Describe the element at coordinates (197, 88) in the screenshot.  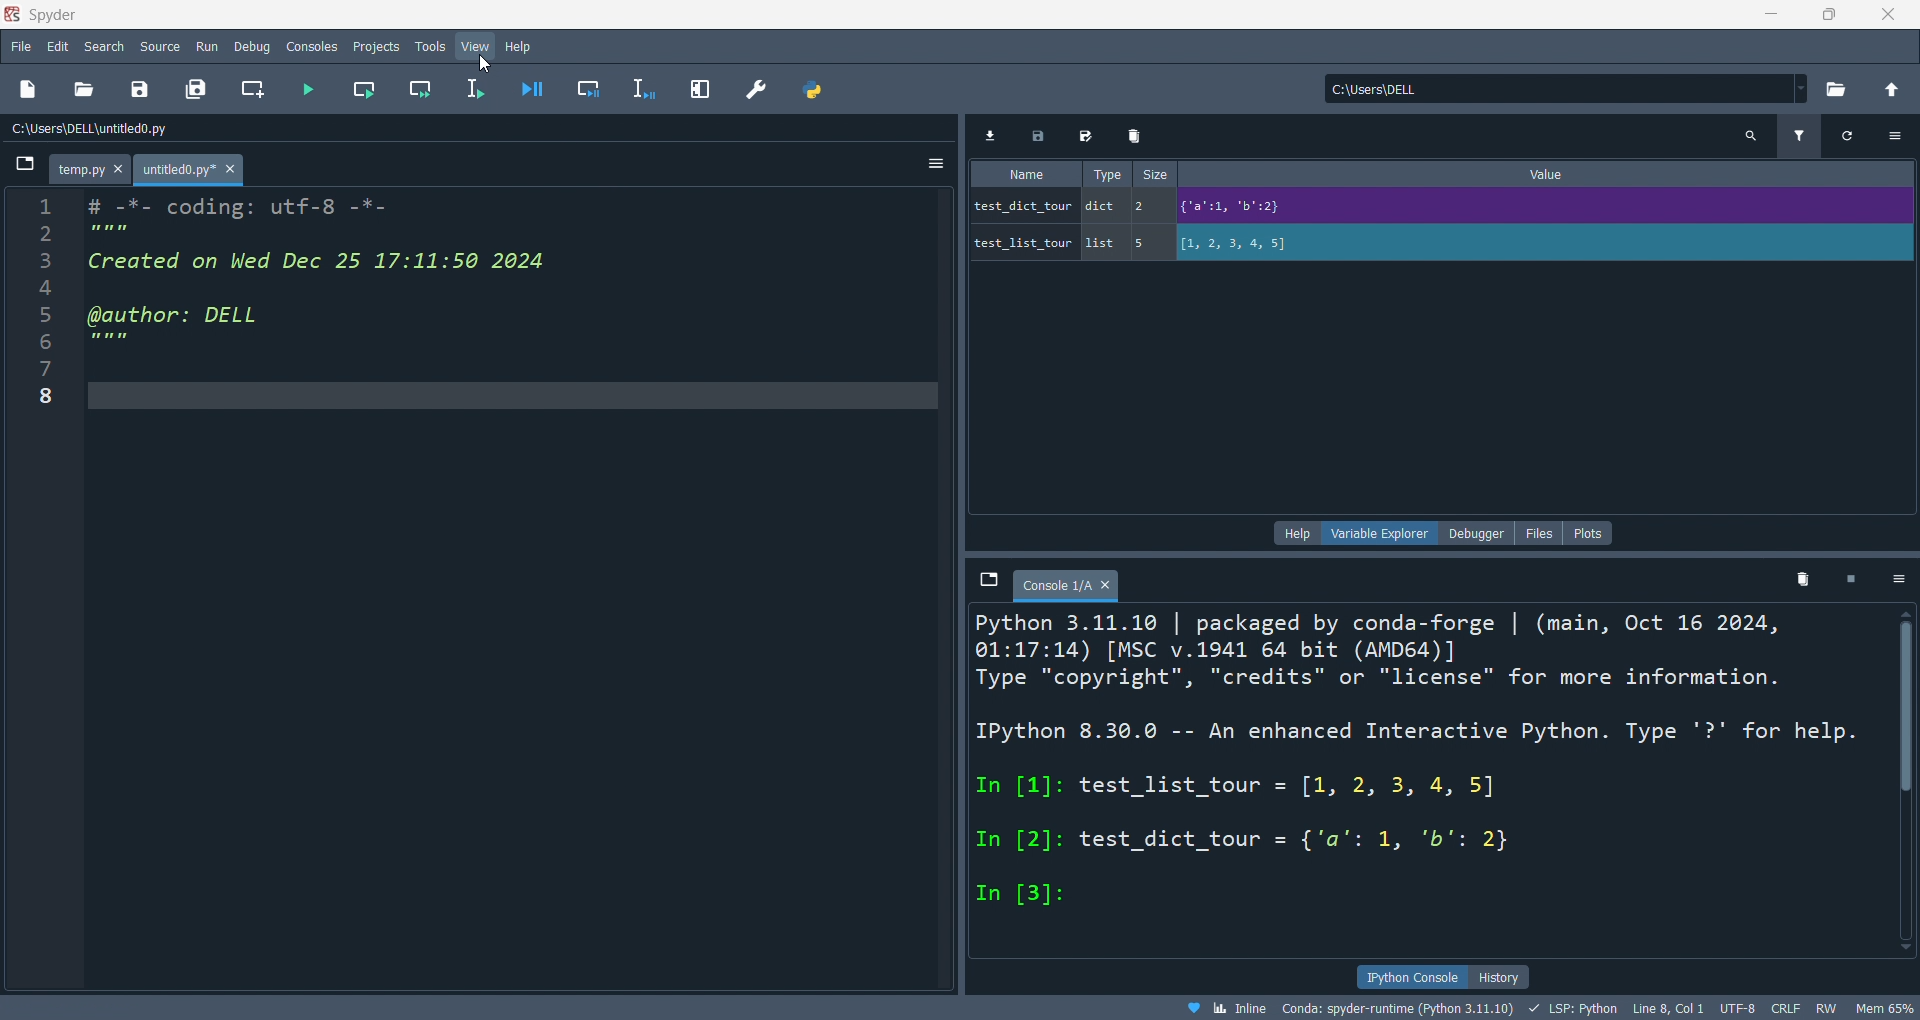
I see `save all` at that location.